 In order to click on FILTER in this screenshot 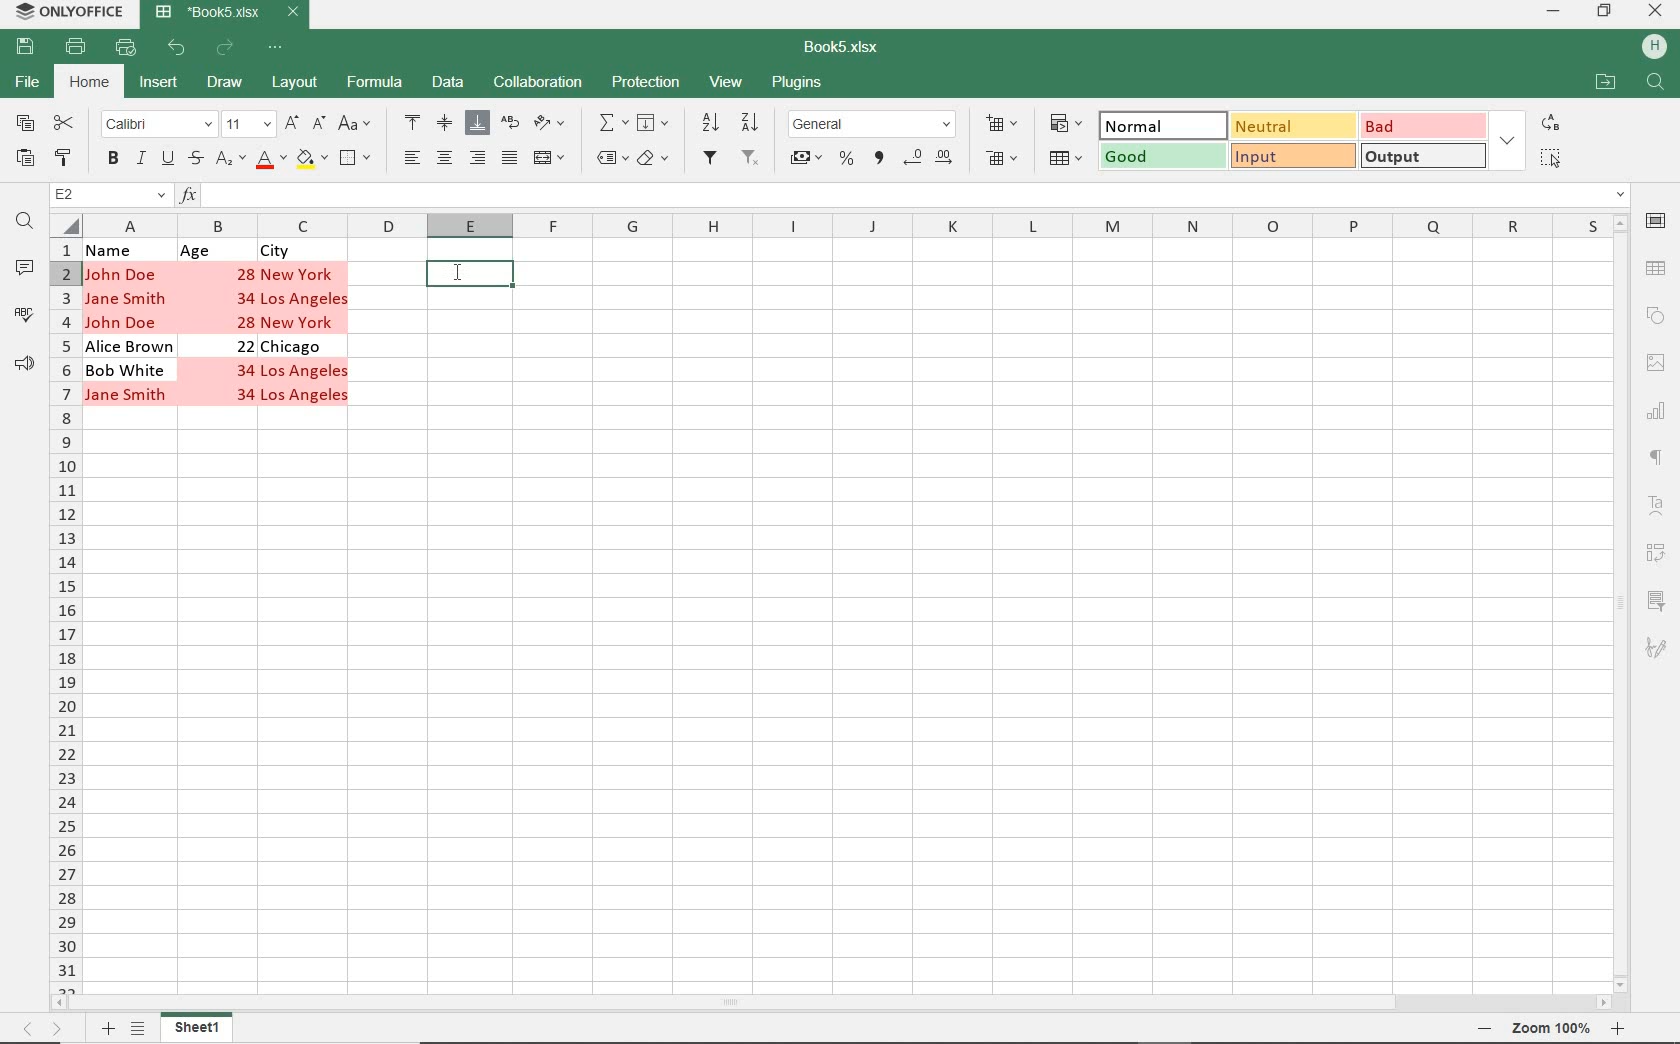, I will do `click(711, 159)`.